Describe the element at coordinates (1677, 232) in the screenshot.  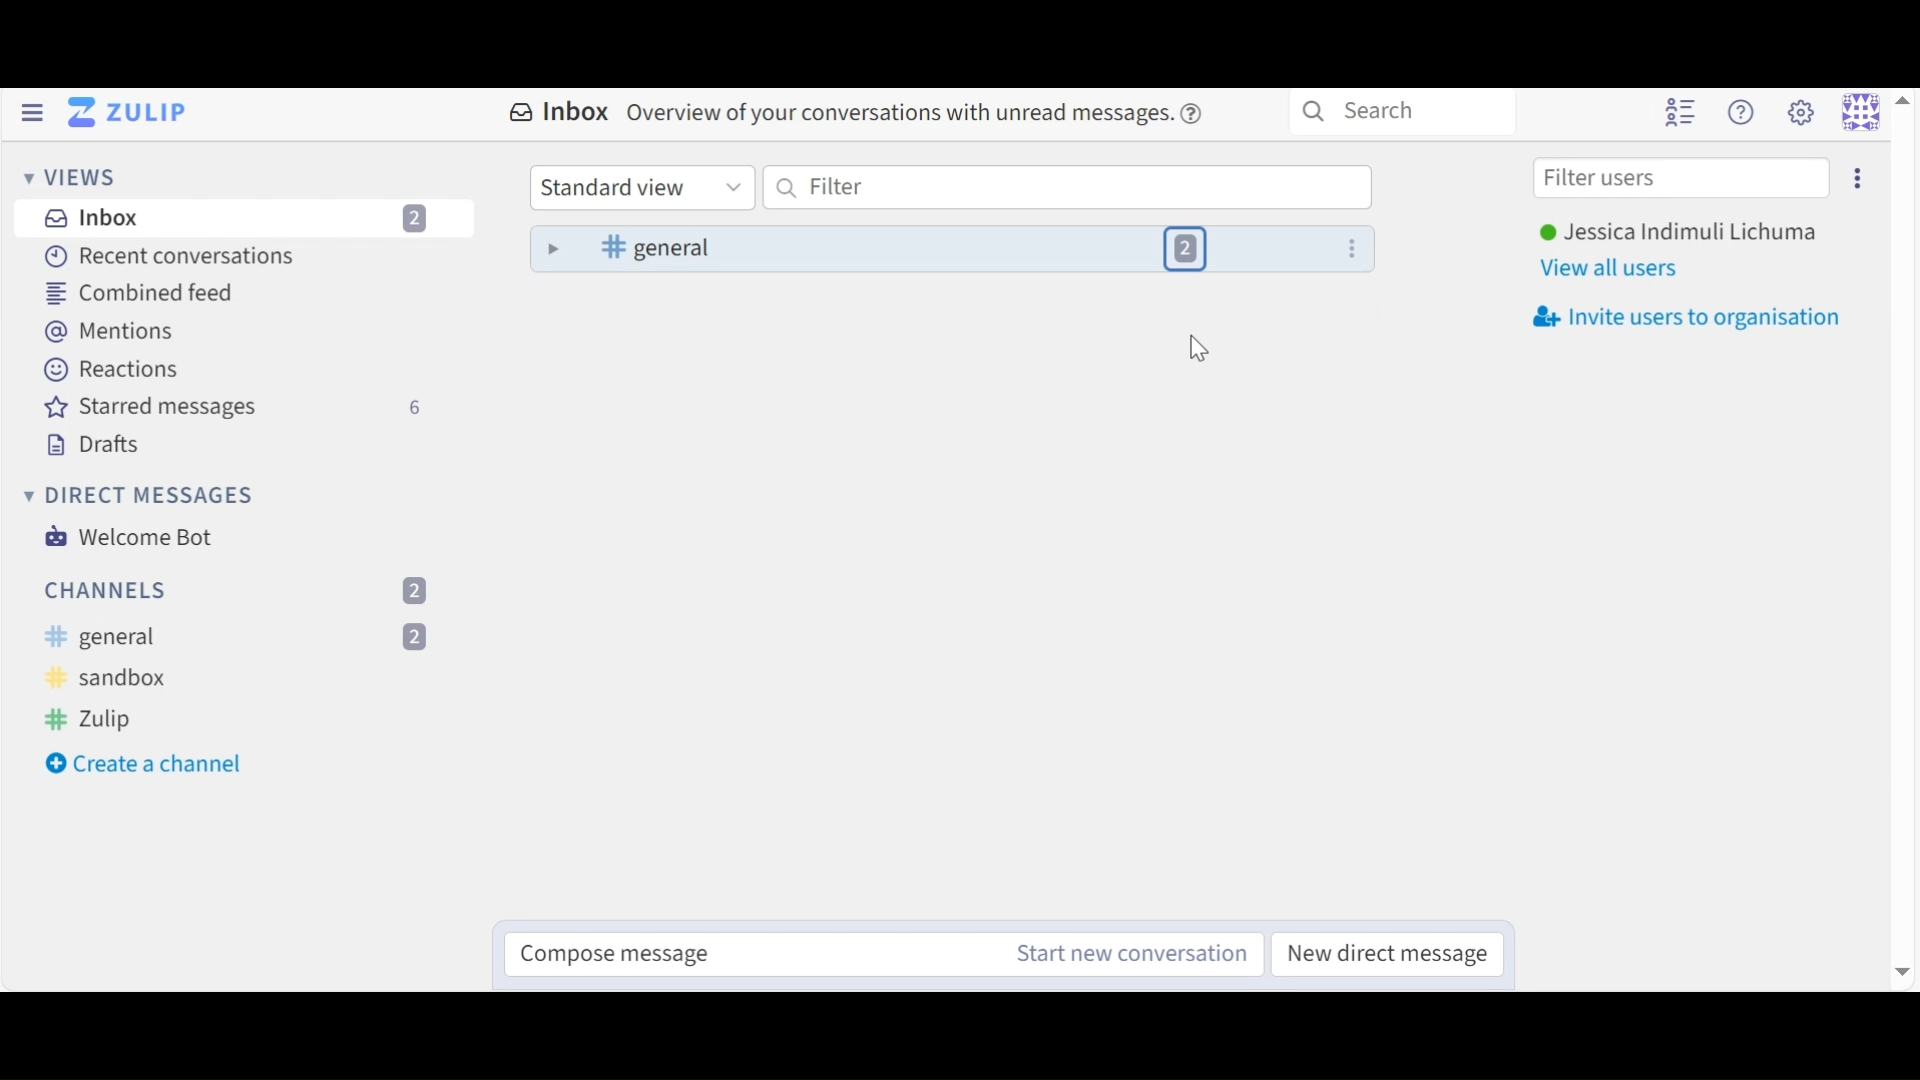
I see `User` at that location.